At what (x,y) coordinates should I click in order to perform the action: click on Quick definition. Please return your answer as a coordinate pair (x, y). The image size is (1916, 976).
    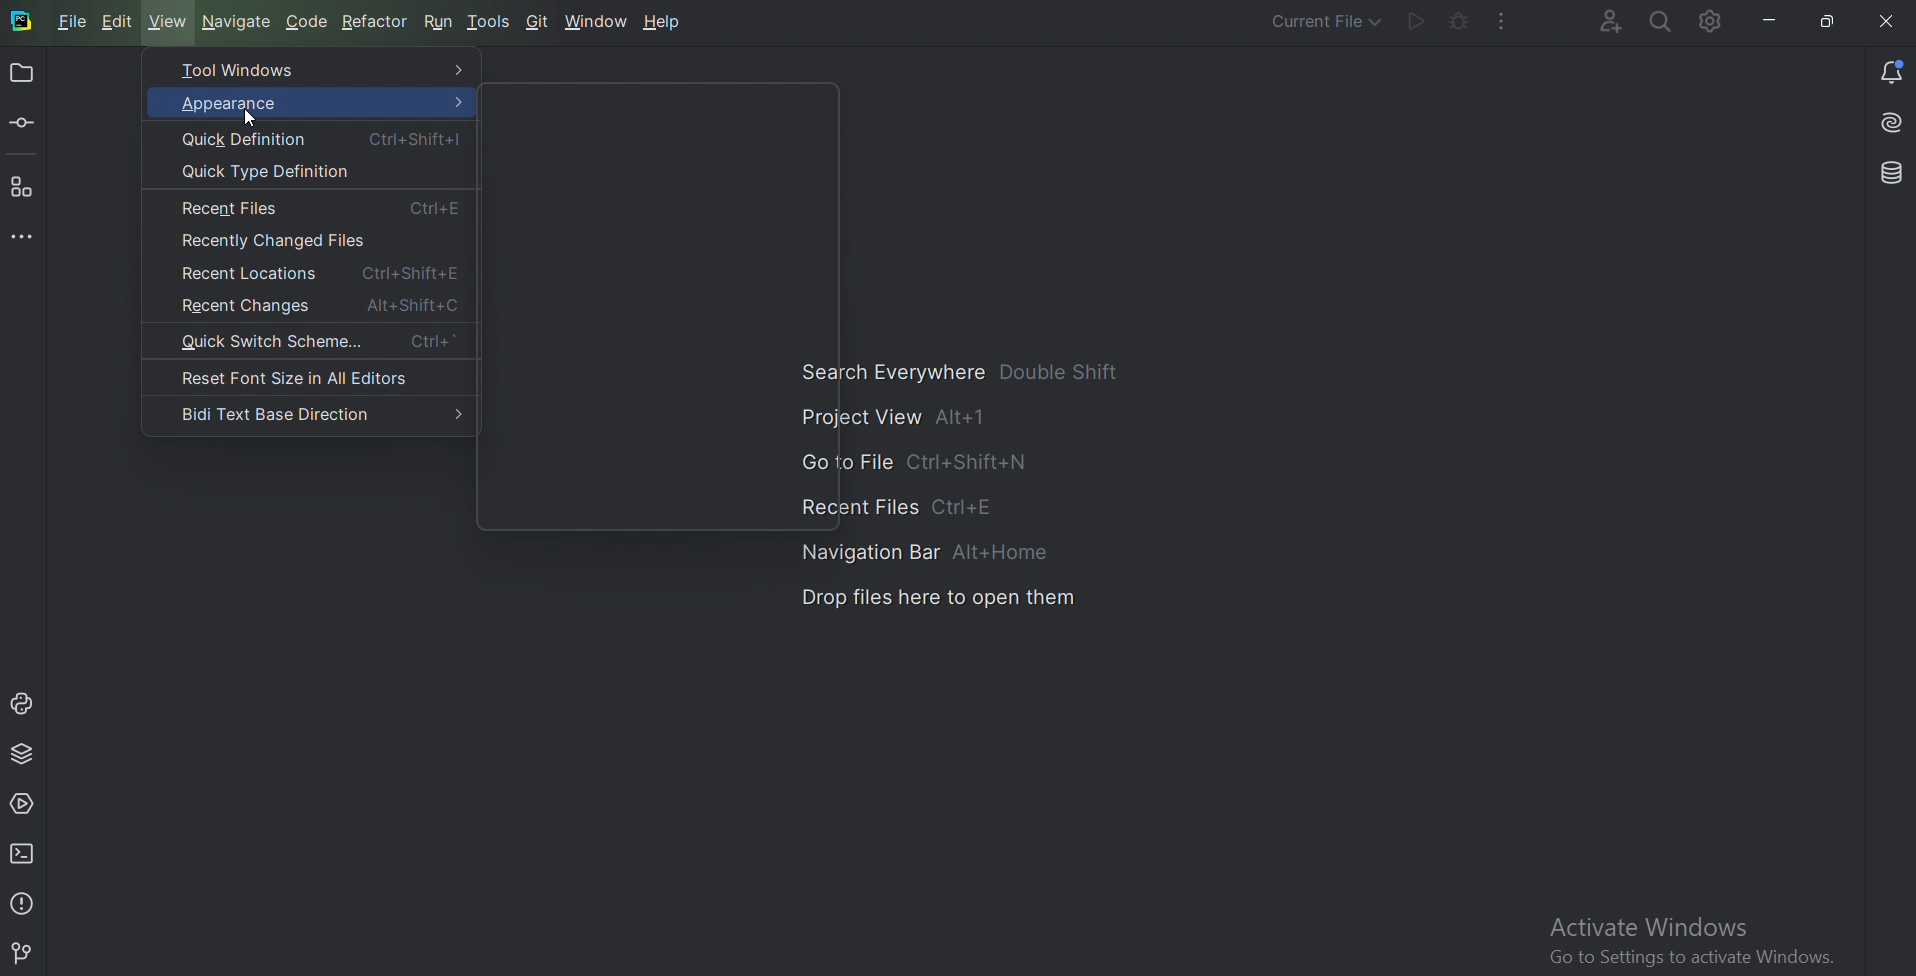
    Looking at the image, I should click on (324, 139).